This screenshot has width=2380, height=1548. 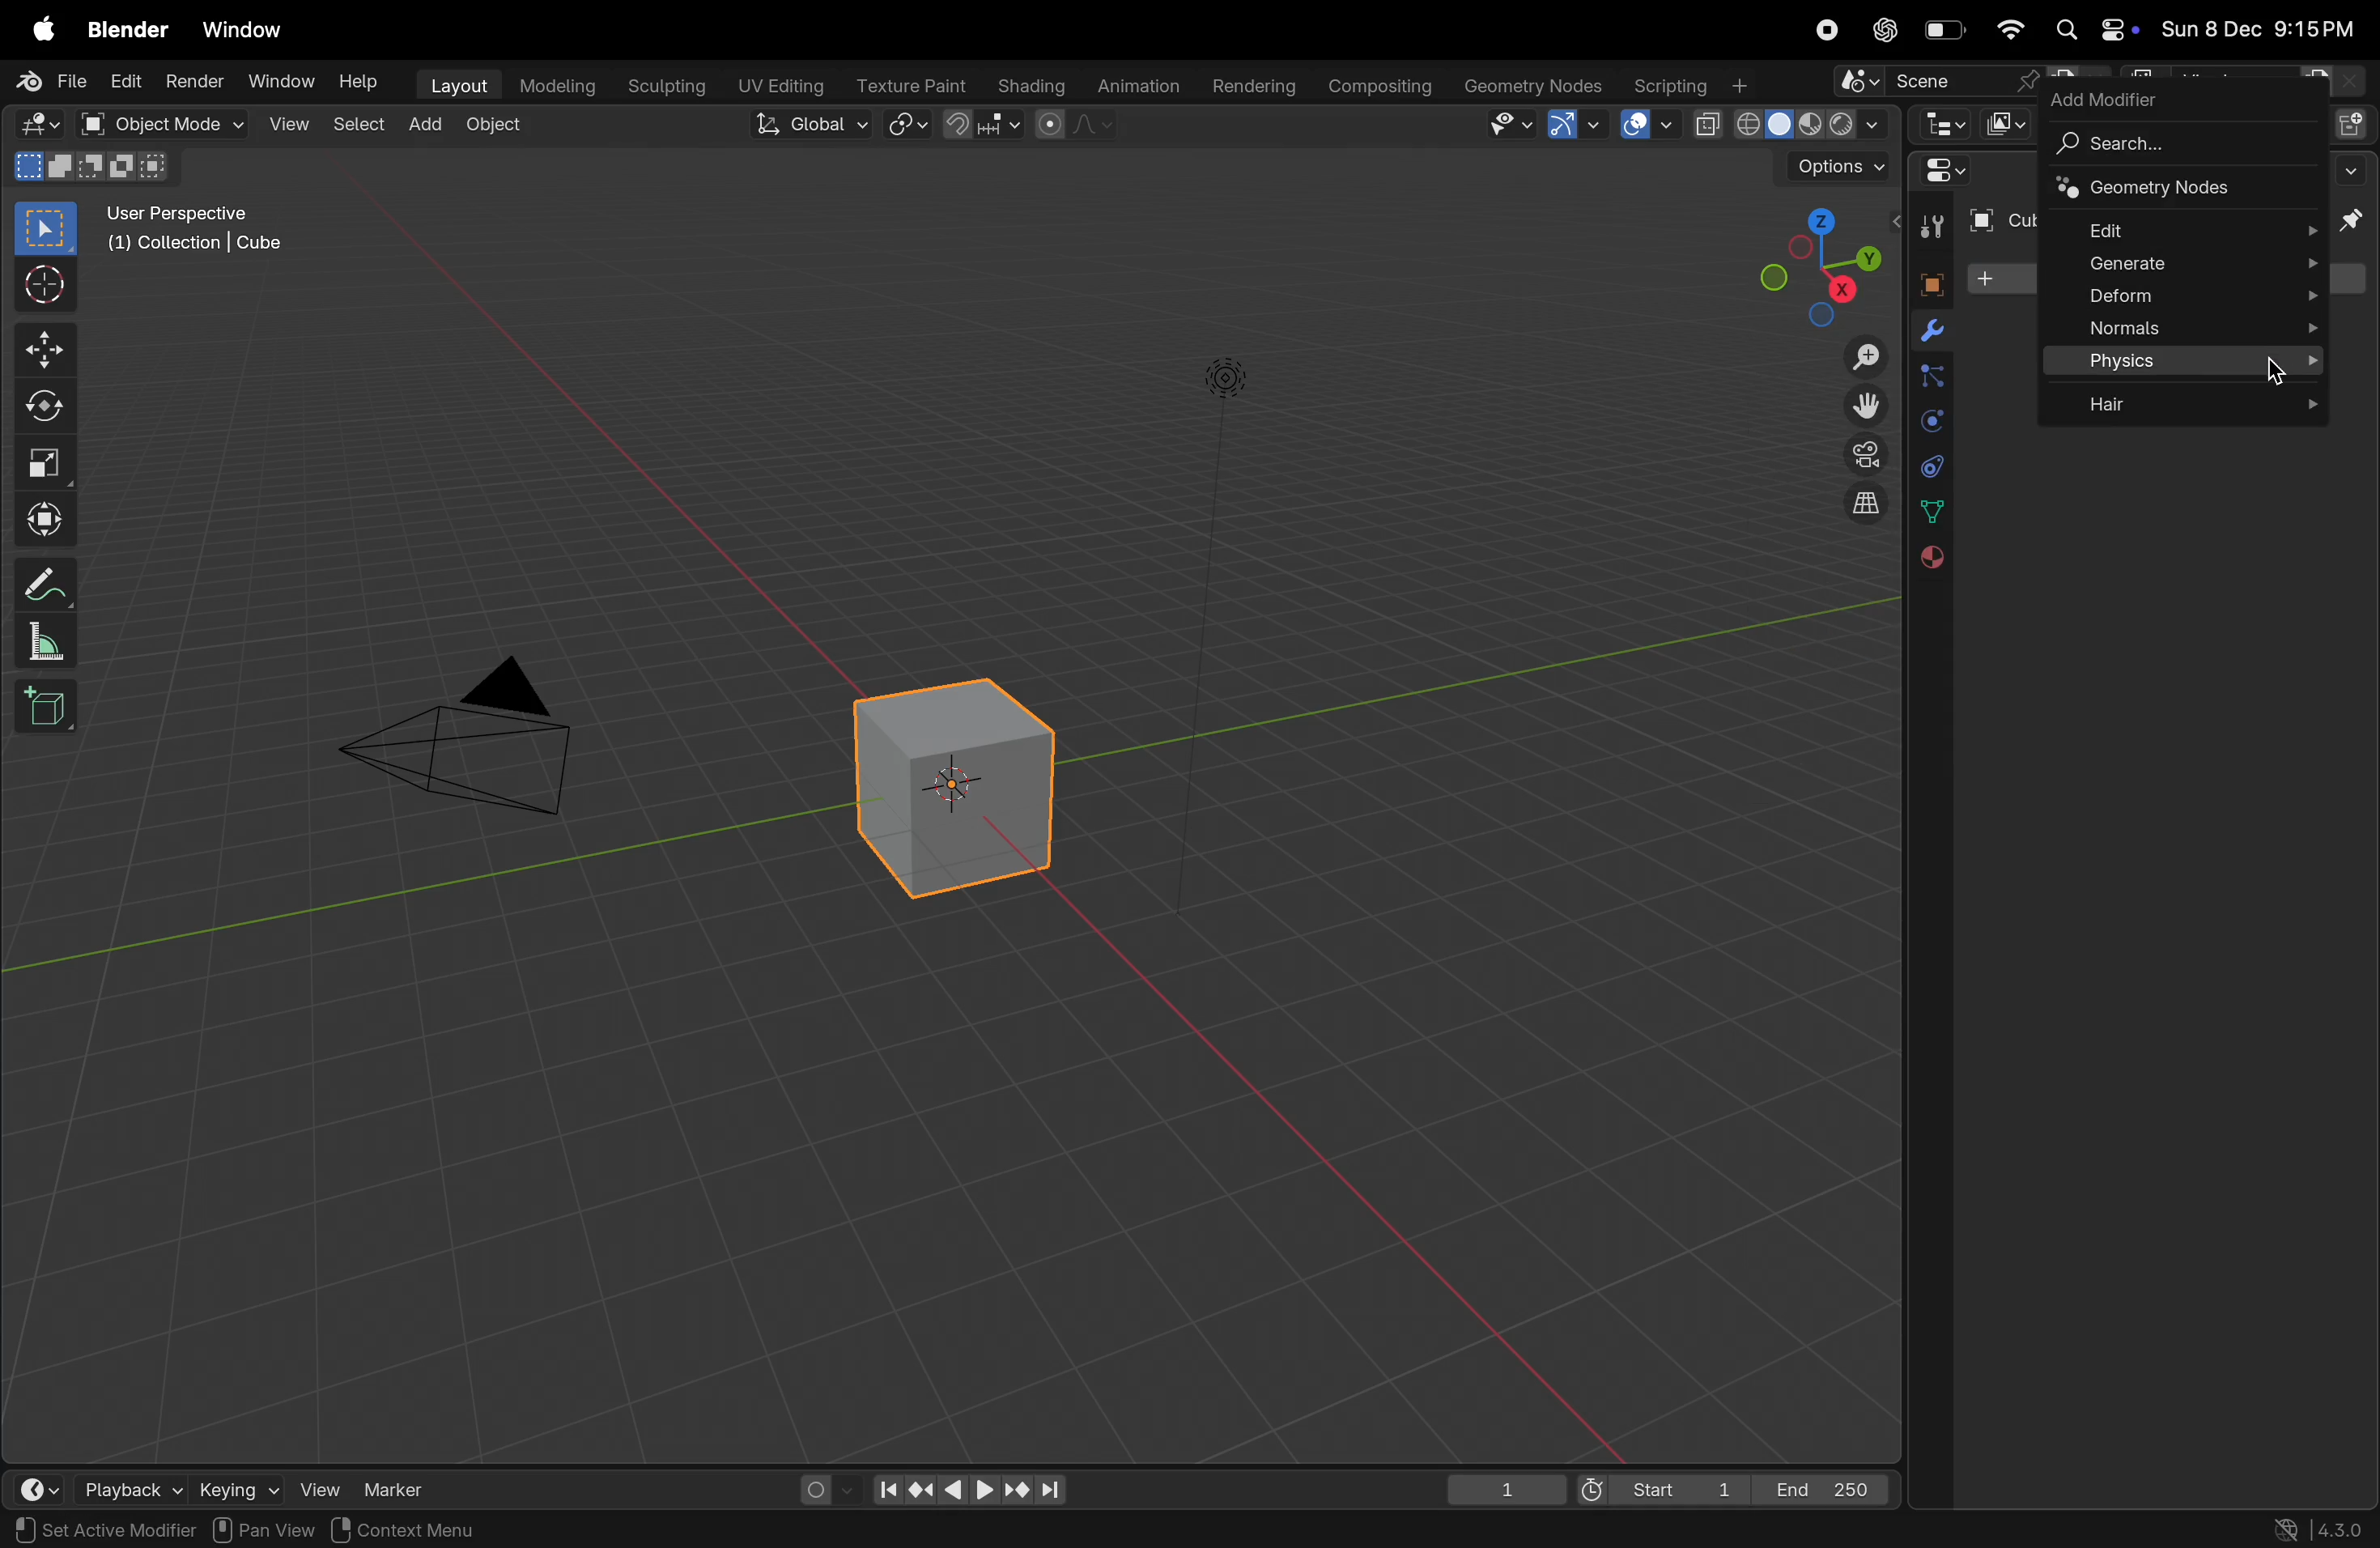 What do you see at coordinates (192, 81) in the screenshot?
I see `render` at bounding box center [192, 81].